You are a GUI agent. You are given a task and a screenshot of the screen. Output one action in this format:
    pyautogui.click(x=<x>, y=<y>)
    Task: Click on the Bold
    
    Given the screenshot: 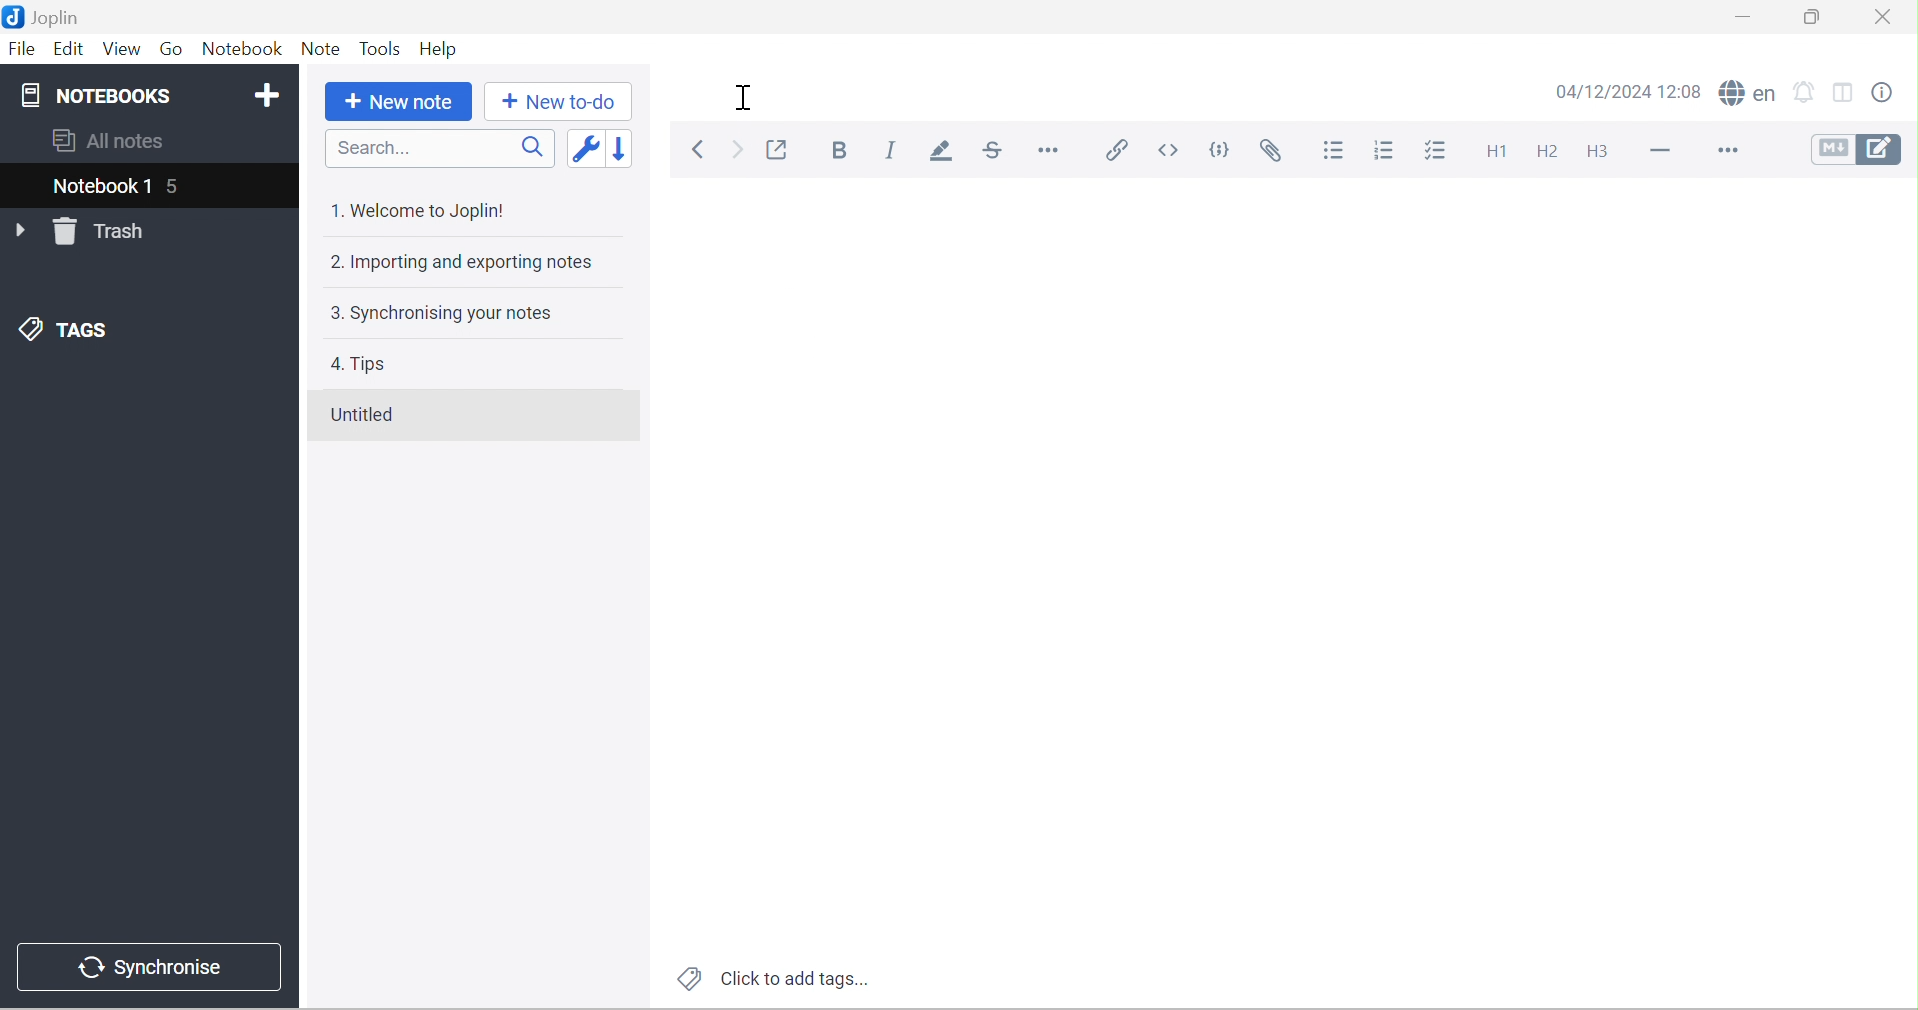 What is the action you would take?
    pyautogui.click(x=842, y=151)
    